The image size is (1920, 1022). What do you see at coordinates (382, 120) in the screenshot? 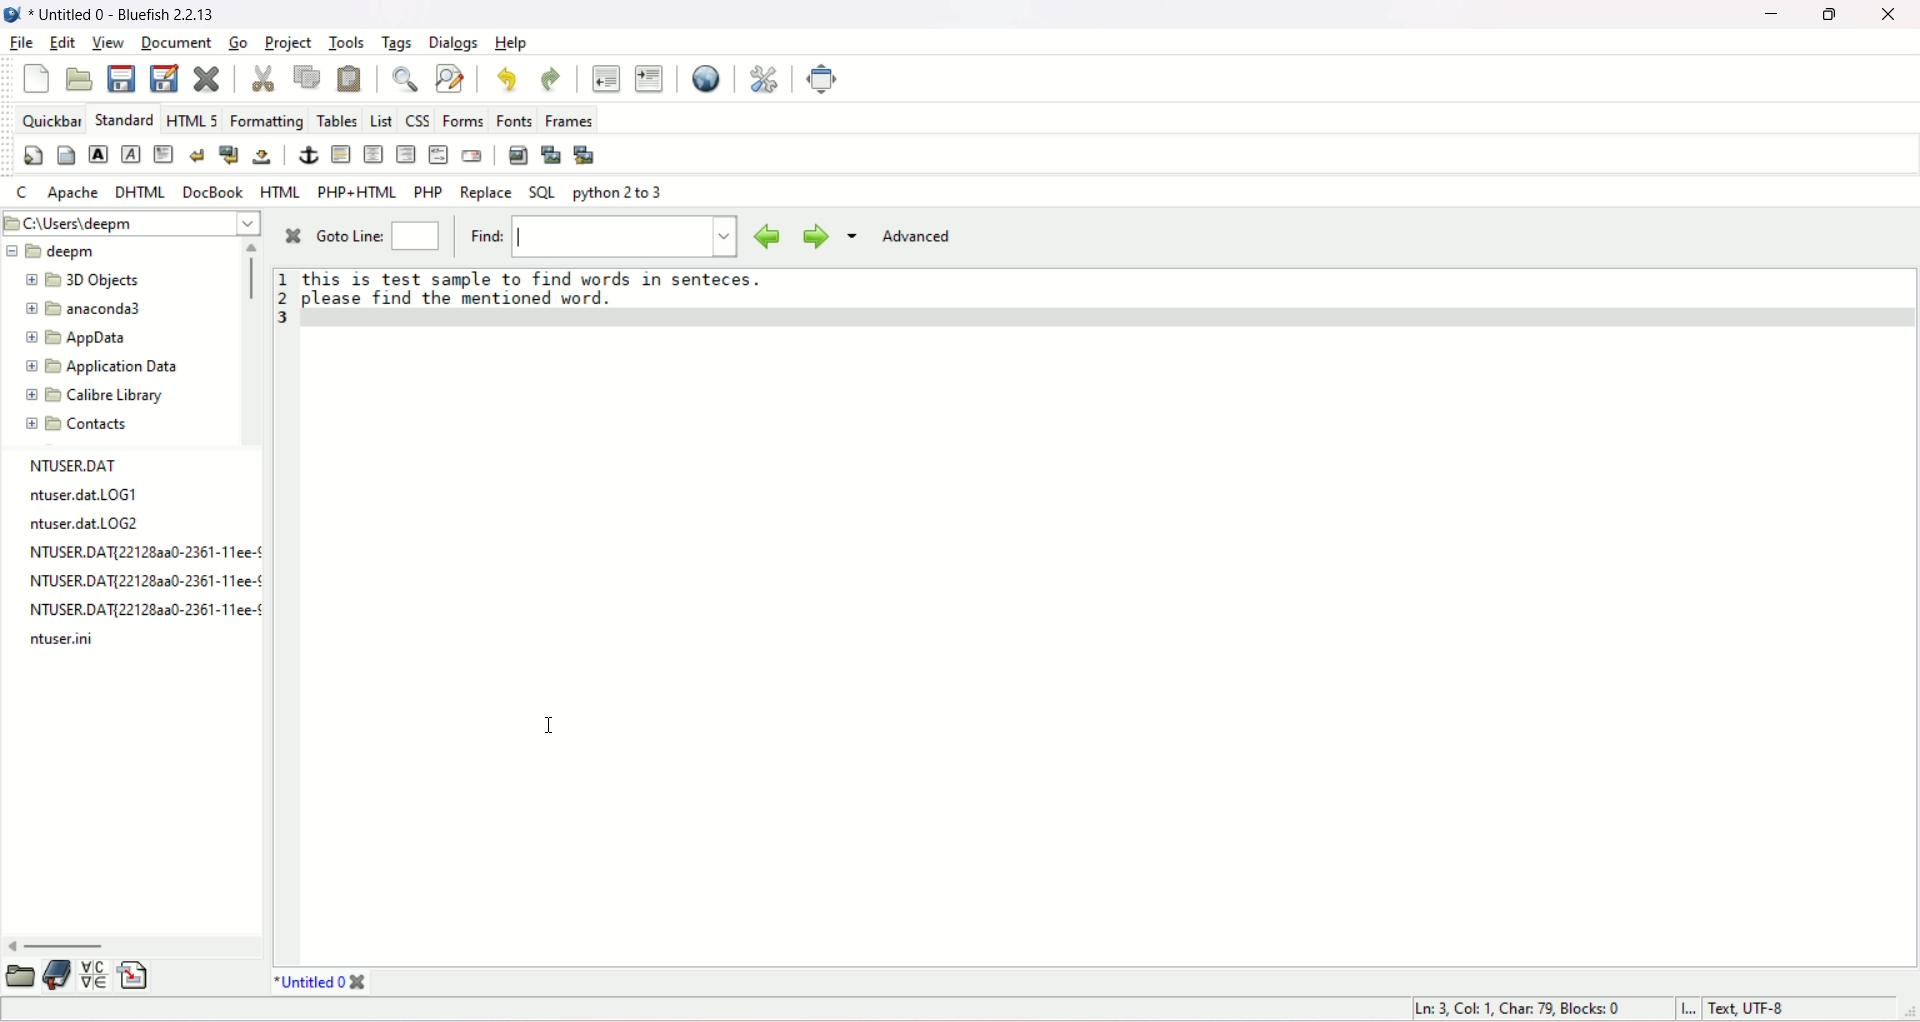
I see `LIST` at bounding box center [382, 120].